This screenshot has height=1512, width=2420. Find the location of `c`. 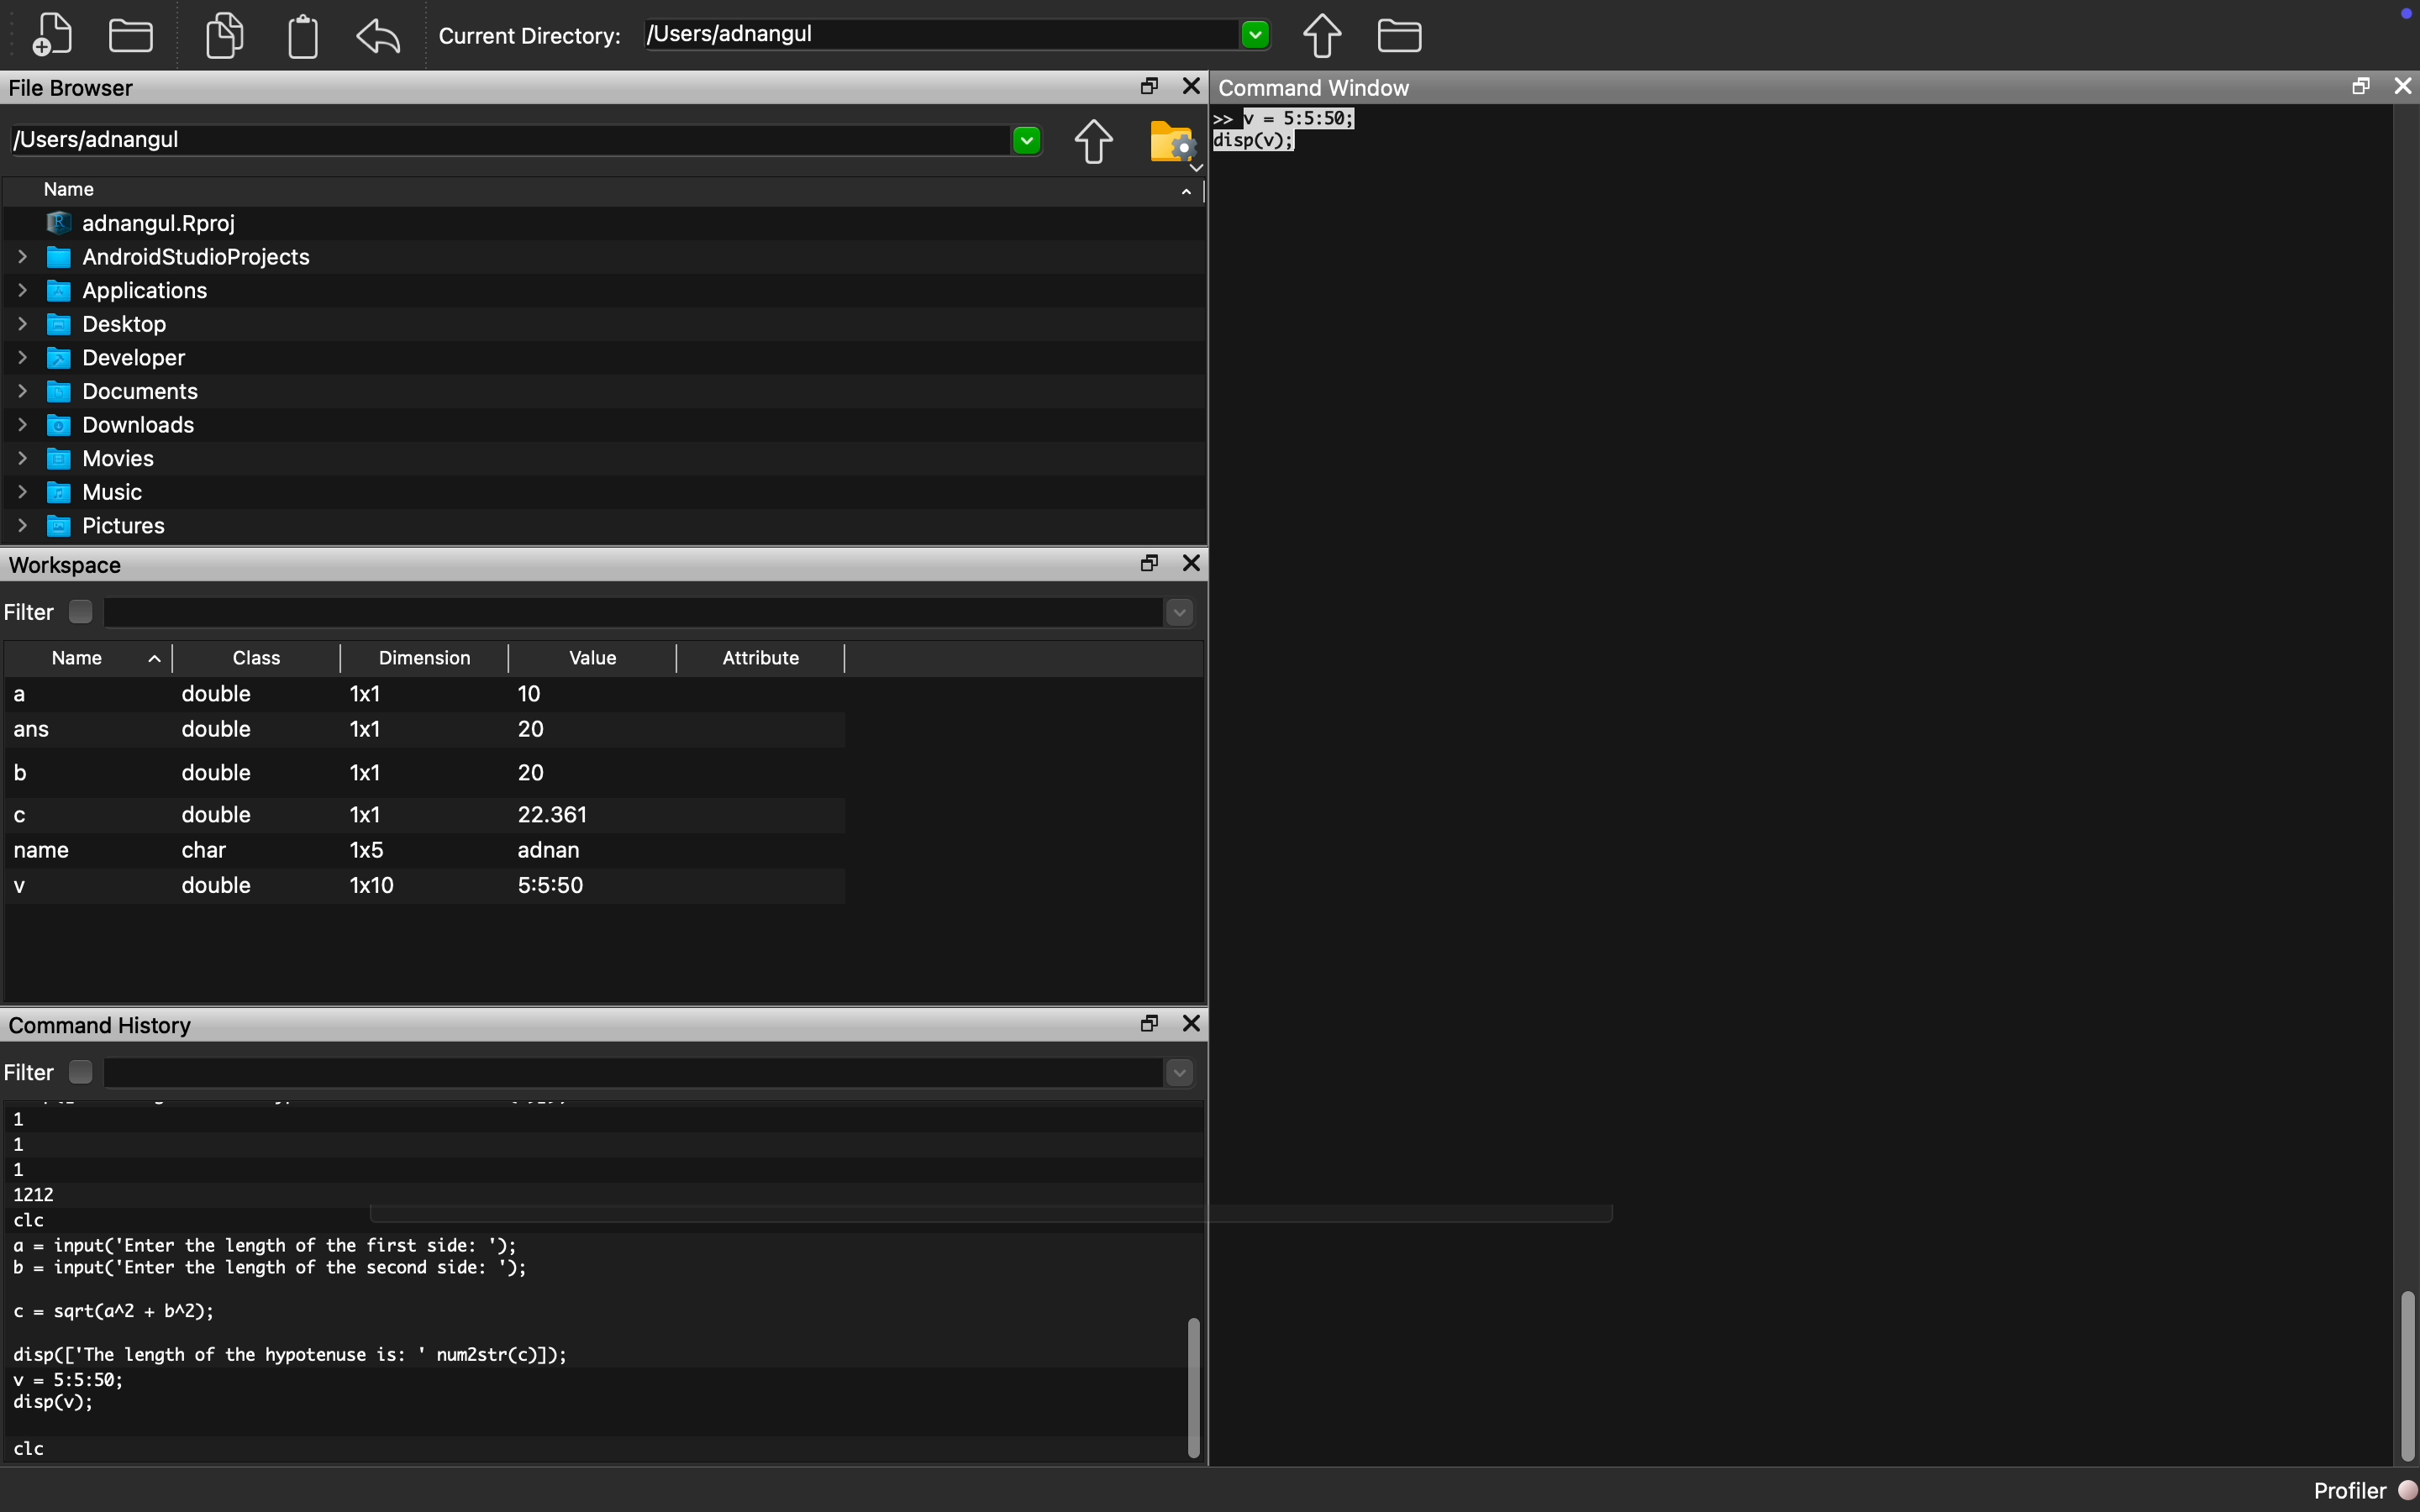

c is located at coordinates (24, 819).